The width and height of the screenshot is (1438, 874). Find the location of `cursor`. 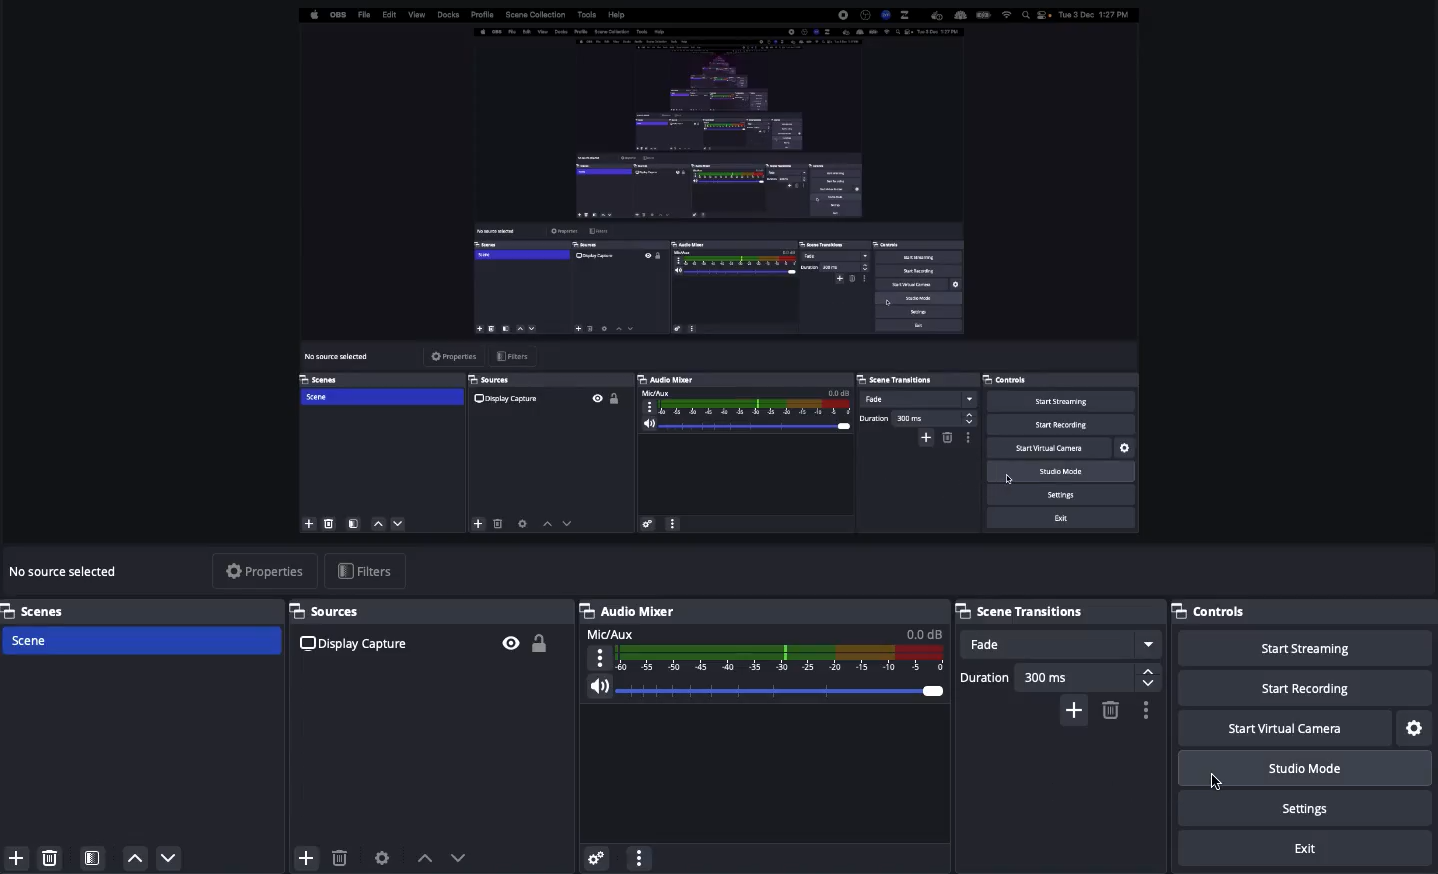

cursor is located at coordinates (1219, 781).